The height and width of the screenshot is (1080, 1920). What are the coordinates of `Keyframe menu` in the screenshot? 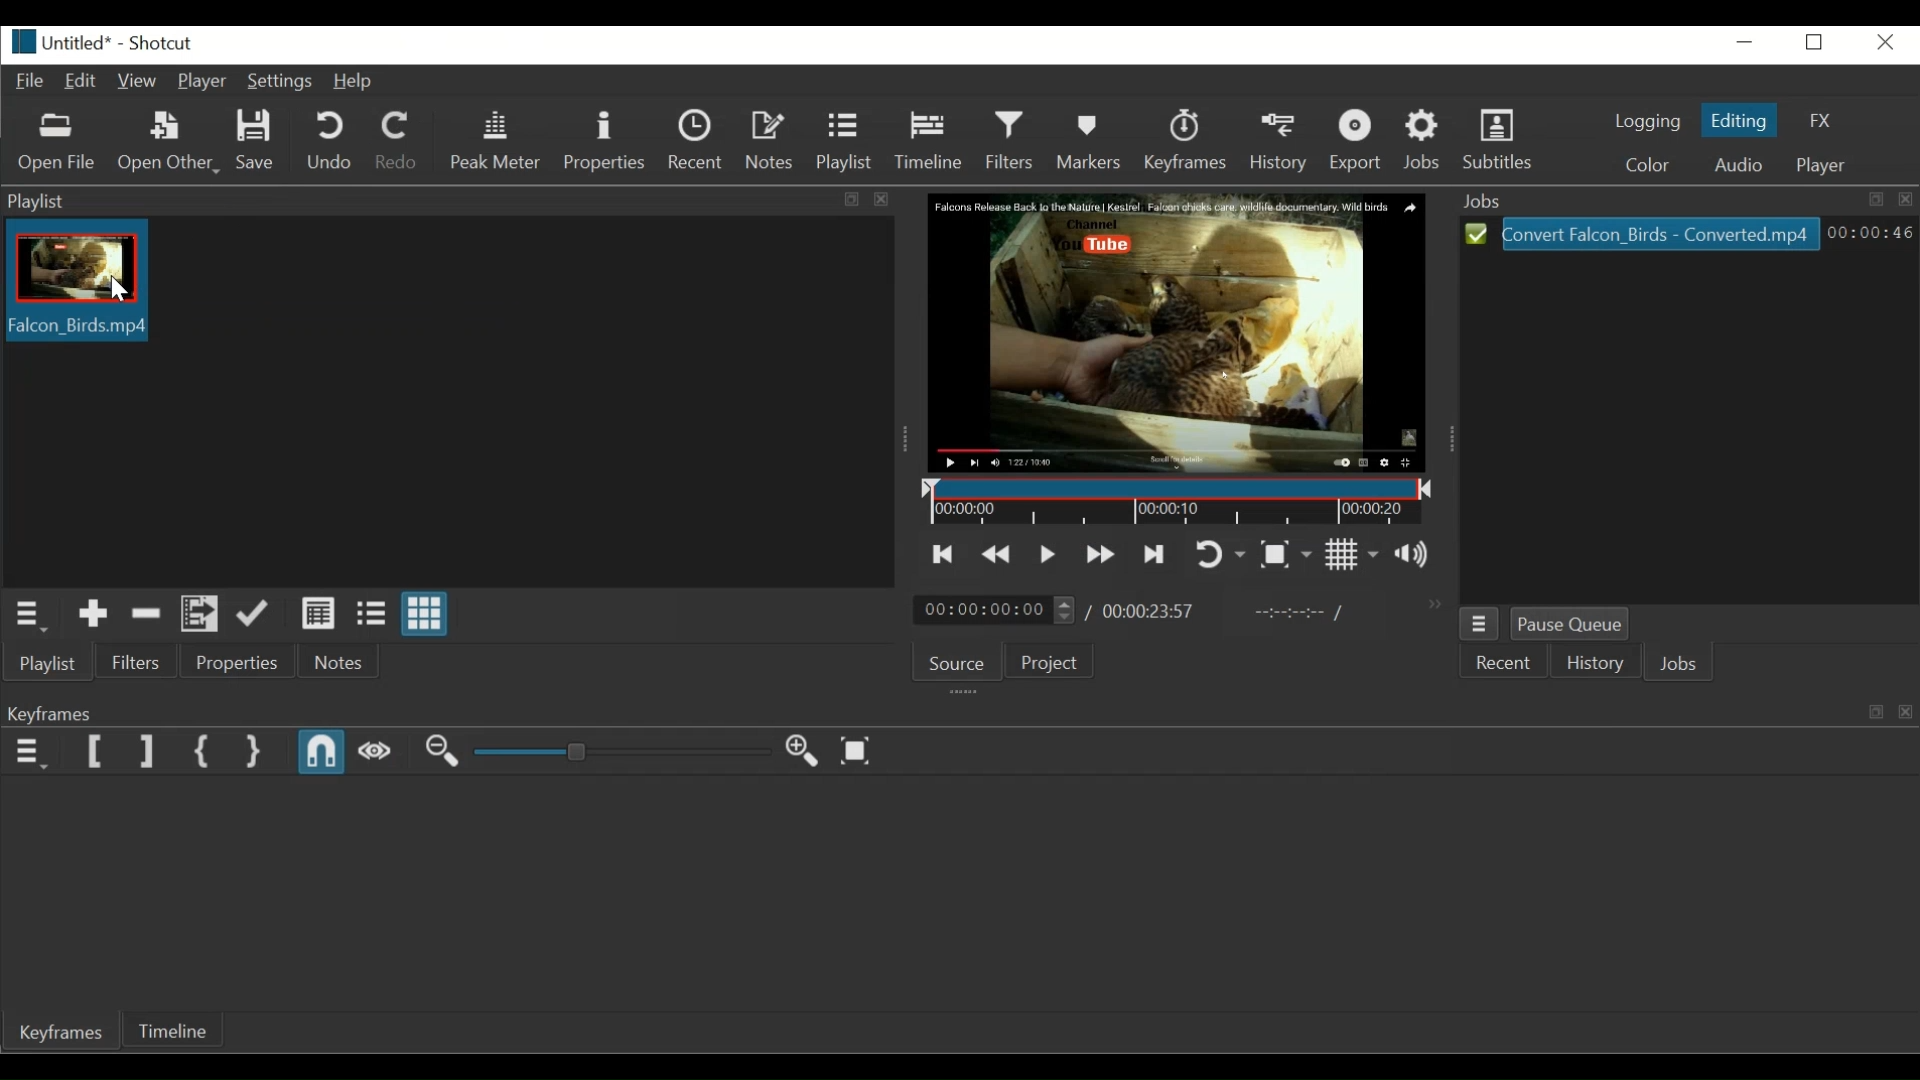 It's located at (29, 753).